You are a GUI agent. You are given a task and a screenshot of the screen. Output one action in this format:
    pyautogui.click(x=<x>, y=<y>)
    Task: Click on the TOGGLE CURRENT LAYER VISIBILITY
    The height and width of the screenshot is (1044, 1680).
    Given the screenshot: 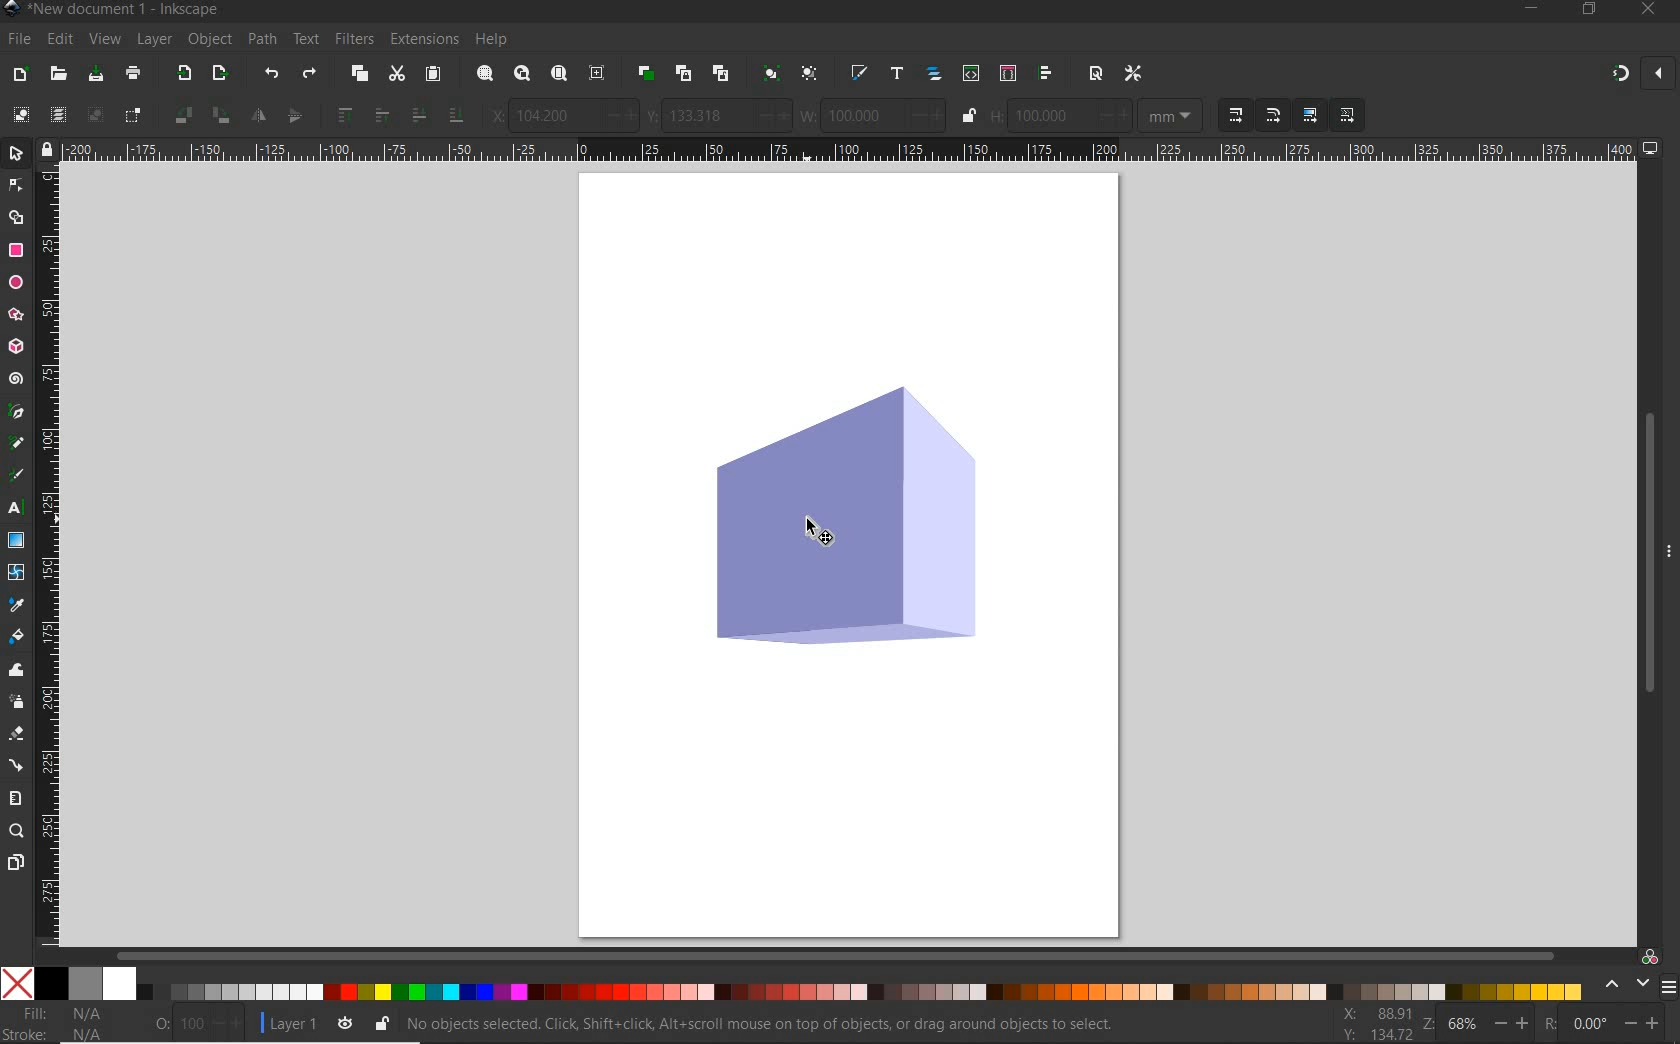 What is the action you would take?
    pyautogui.click(x=345, y=1024)
    